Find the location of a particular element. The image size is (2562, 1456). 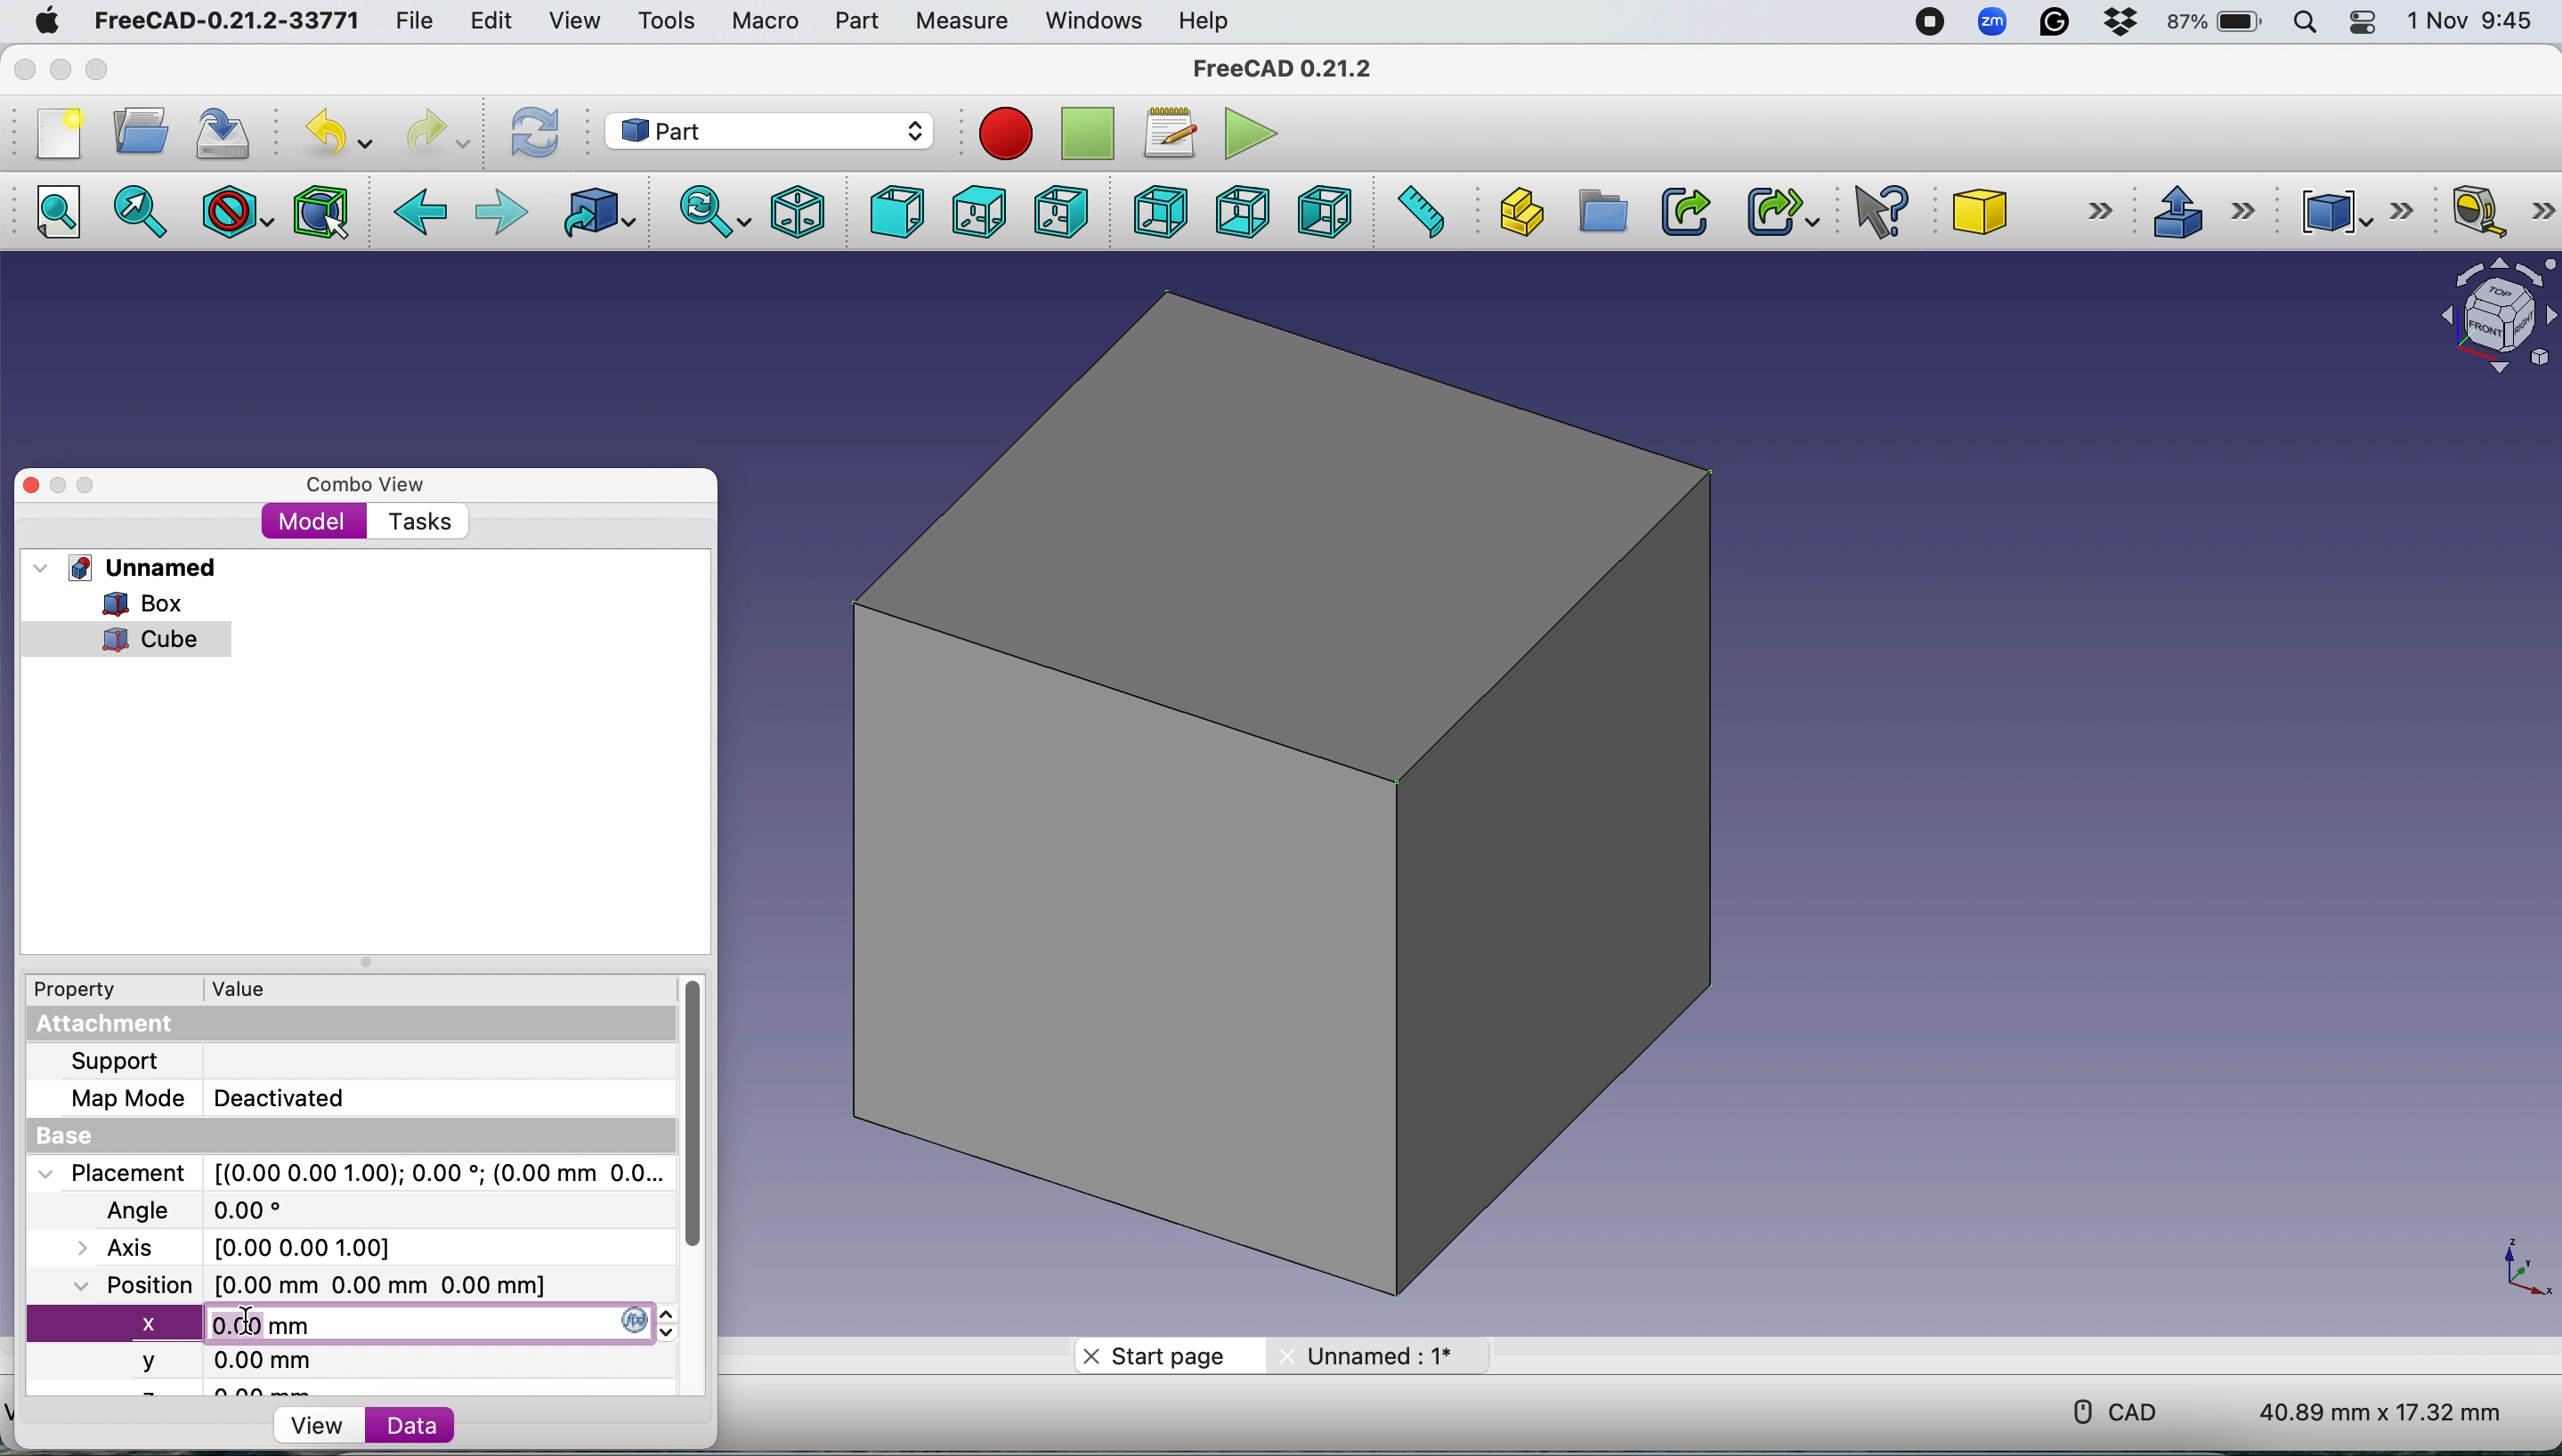

1 Nov 9:45 is located at coordinates (2474, 21).